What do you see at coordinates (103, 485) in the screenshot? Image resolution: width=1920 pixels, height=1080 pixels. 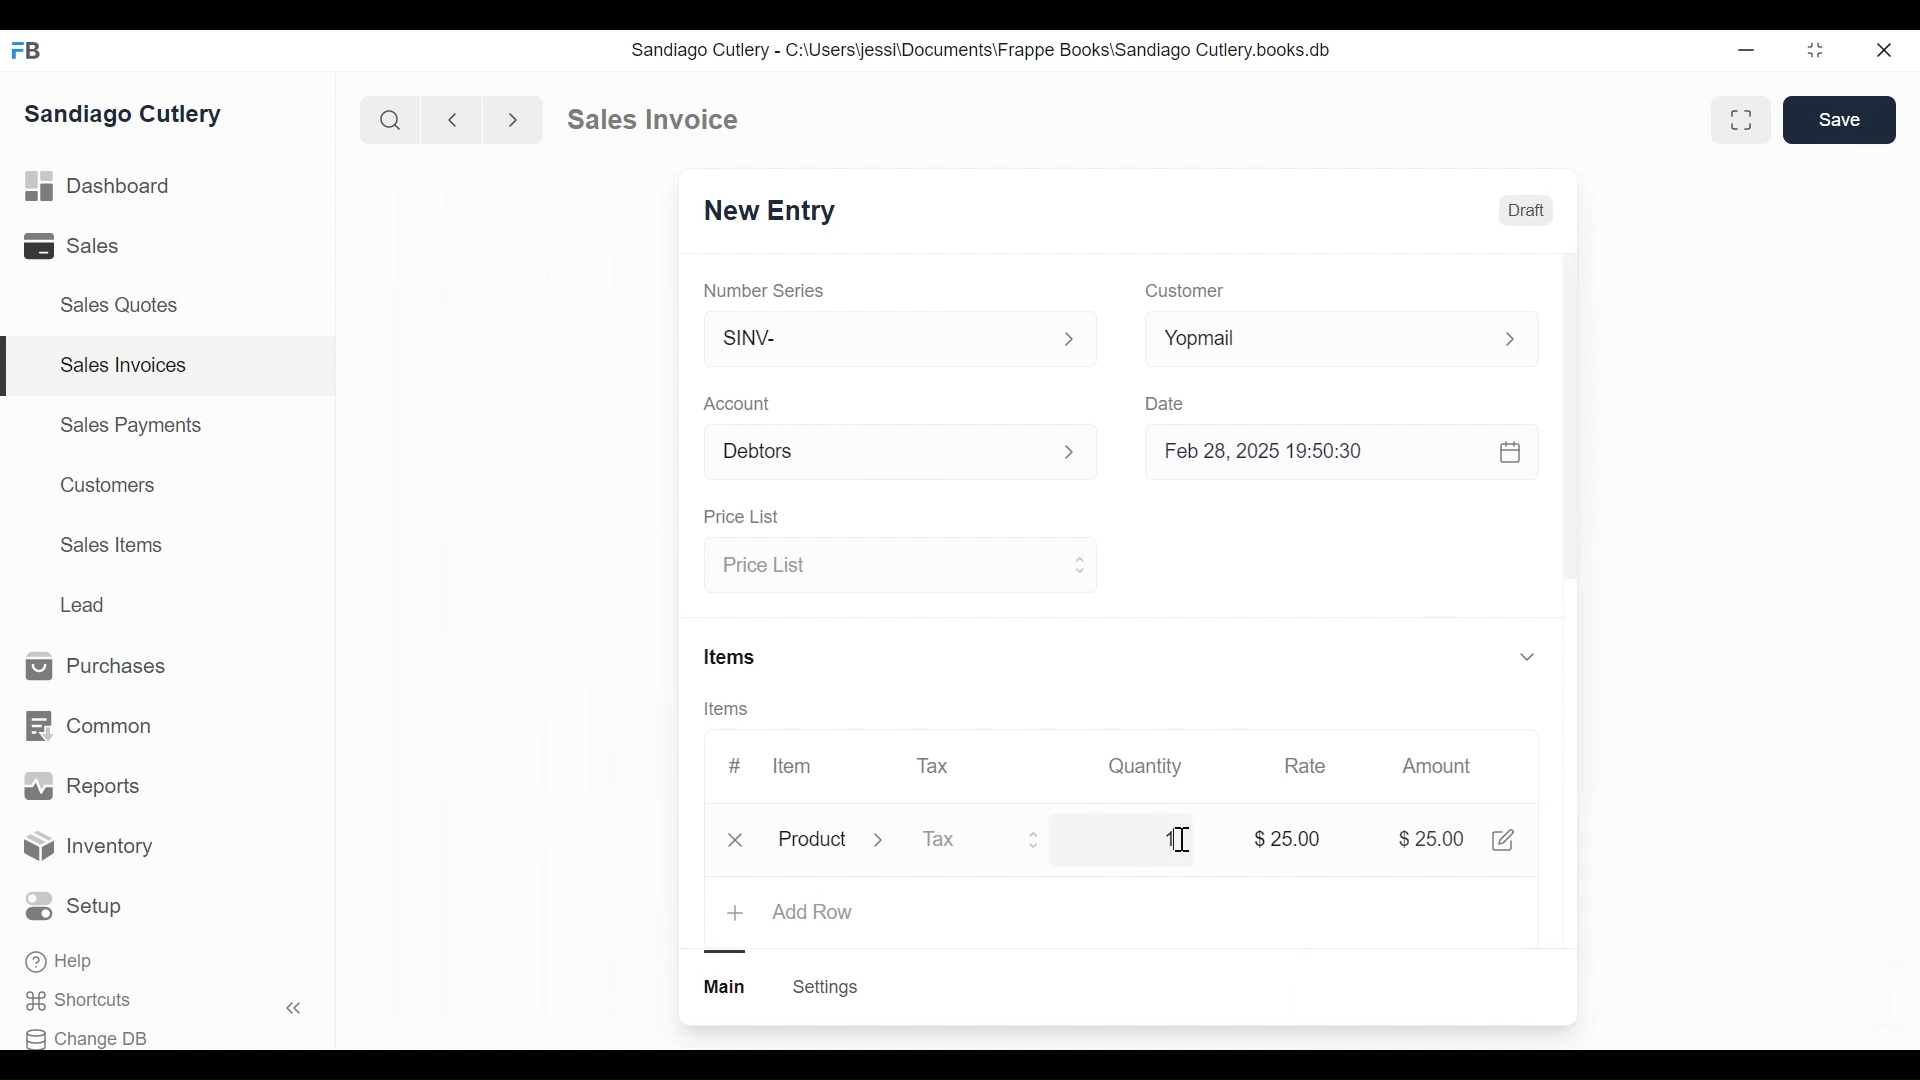 I see `Customers` at bounding box center [103, 485].